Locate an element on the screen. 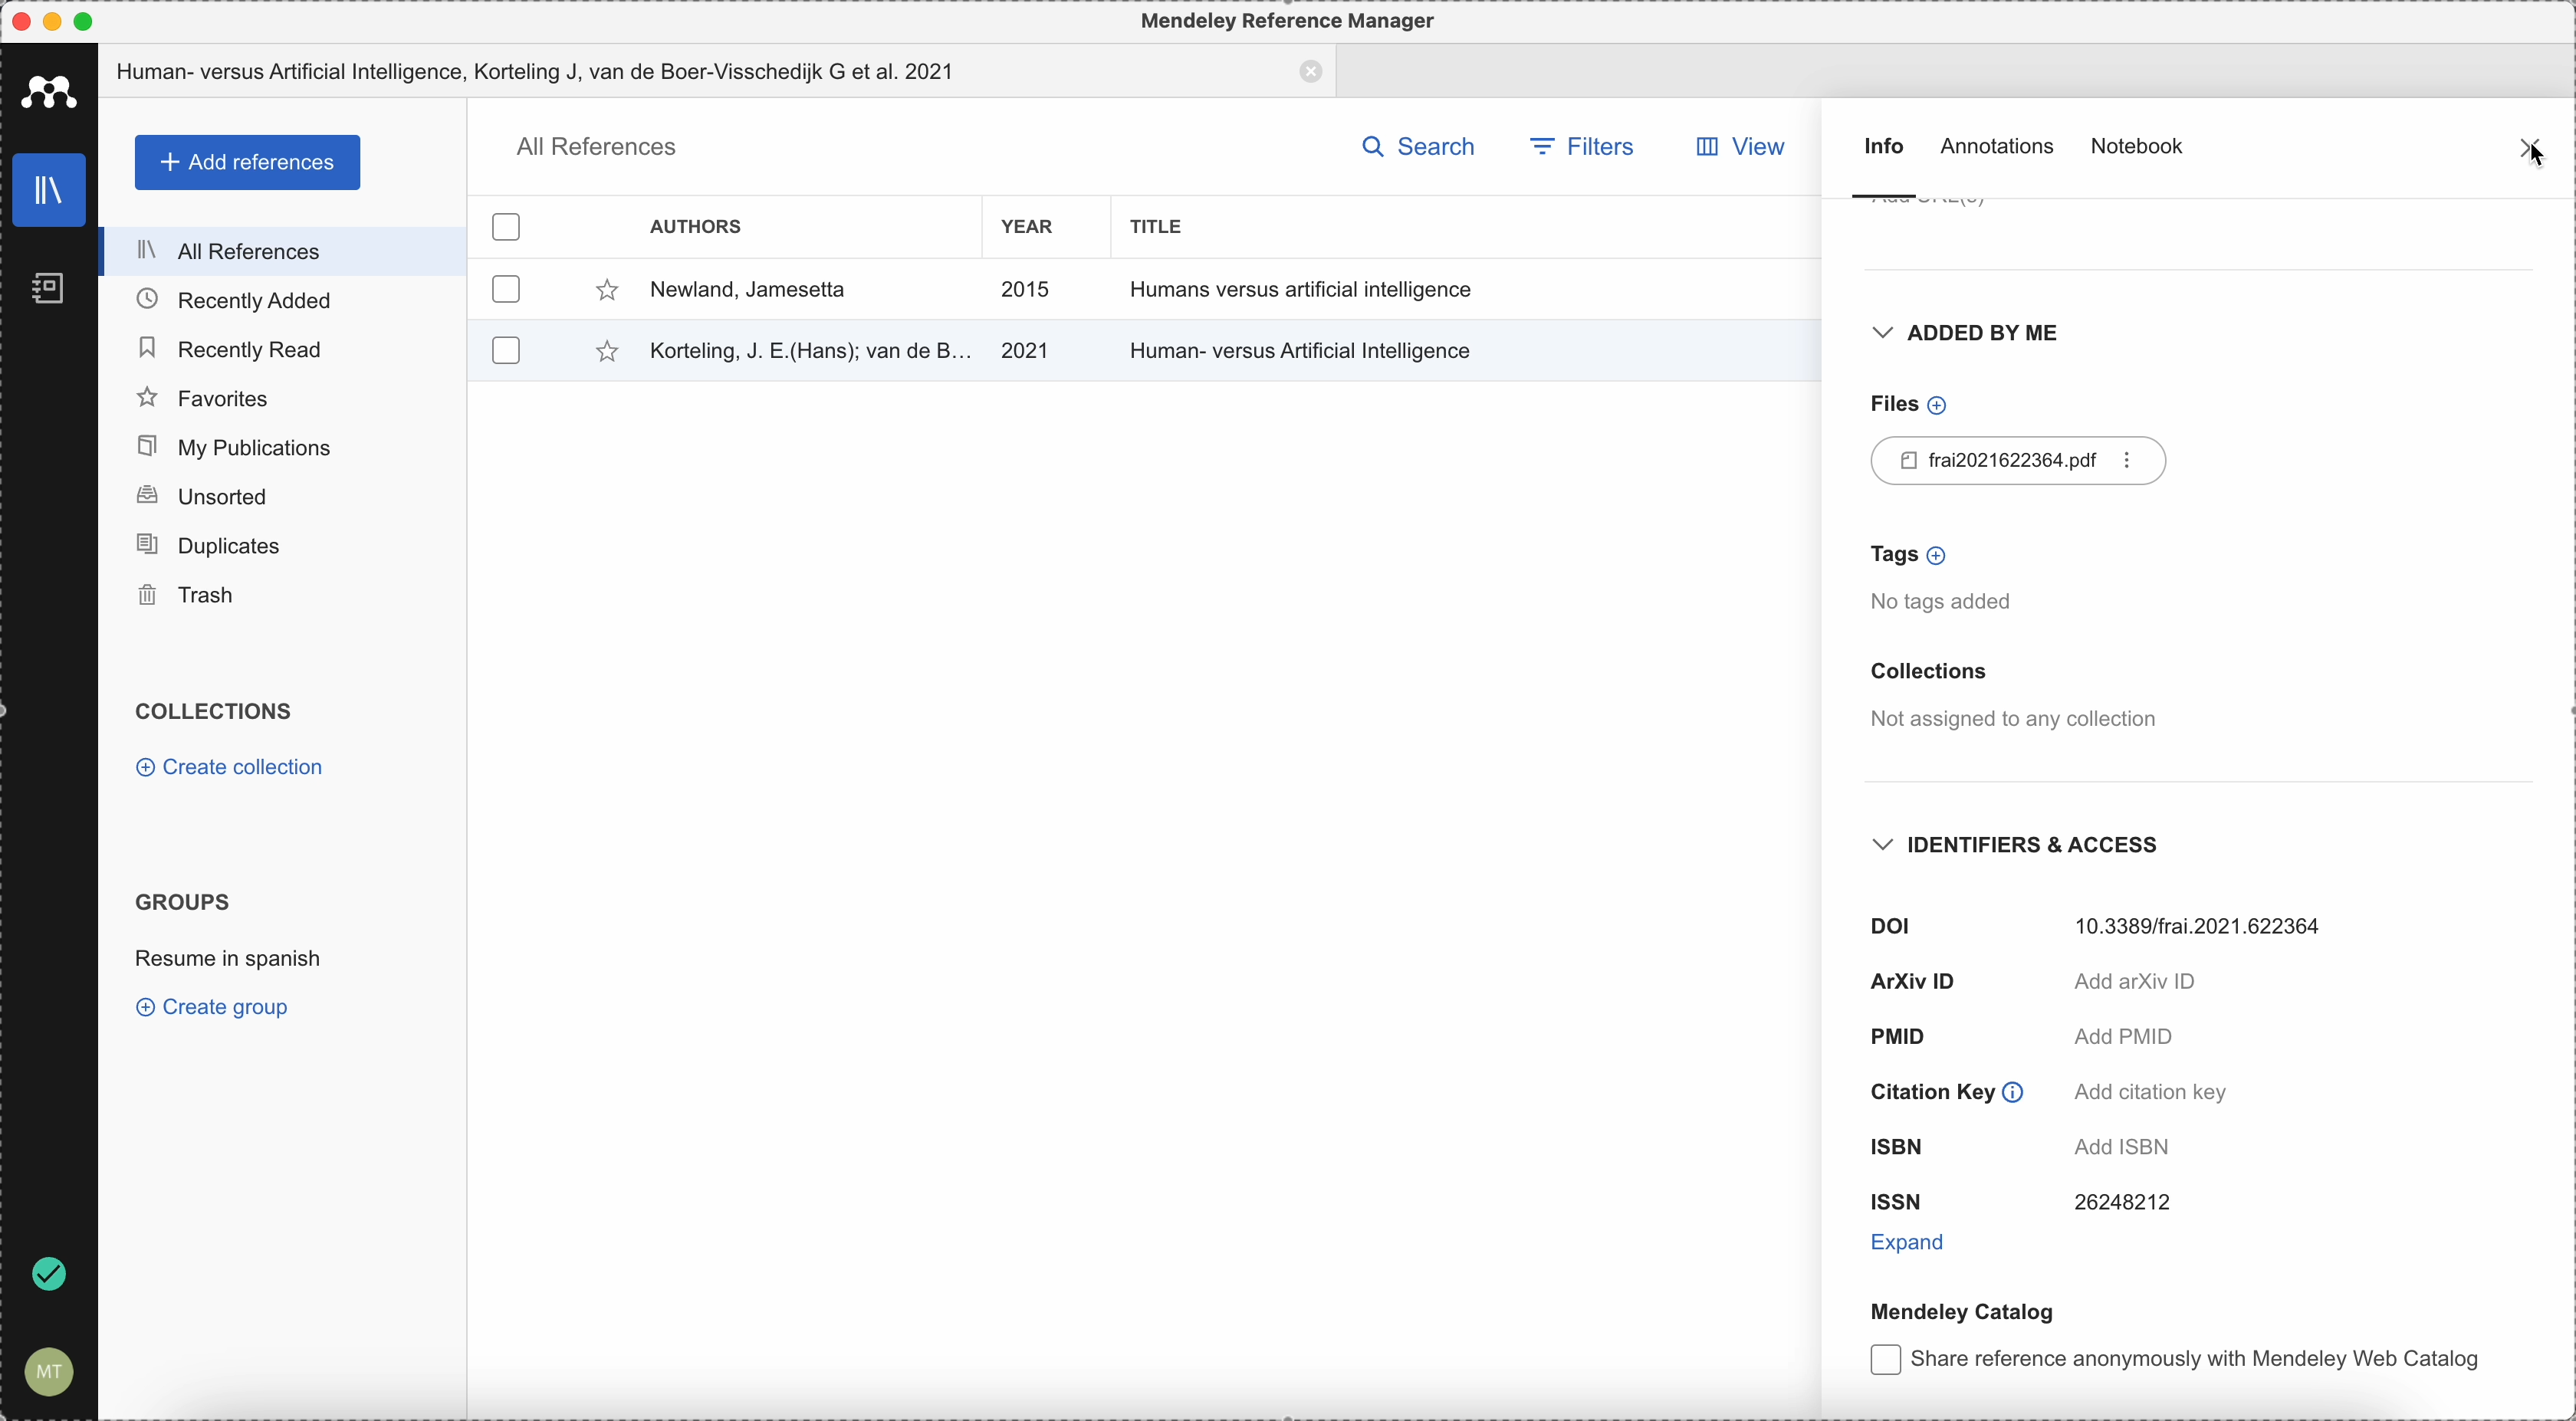 The height and width of the screenshot is (1421, 2576). duplicates is located at coordinates (280, 547).